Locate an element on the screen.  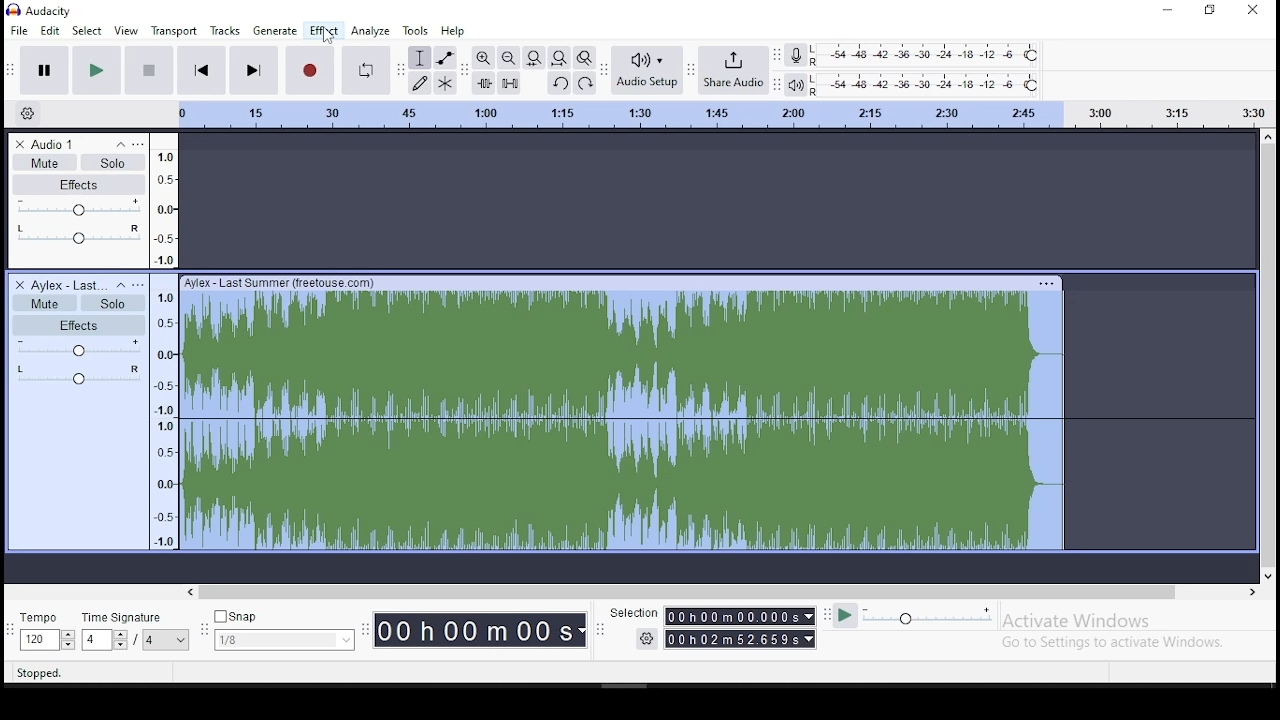
solo is located at coordinates (115, 163).